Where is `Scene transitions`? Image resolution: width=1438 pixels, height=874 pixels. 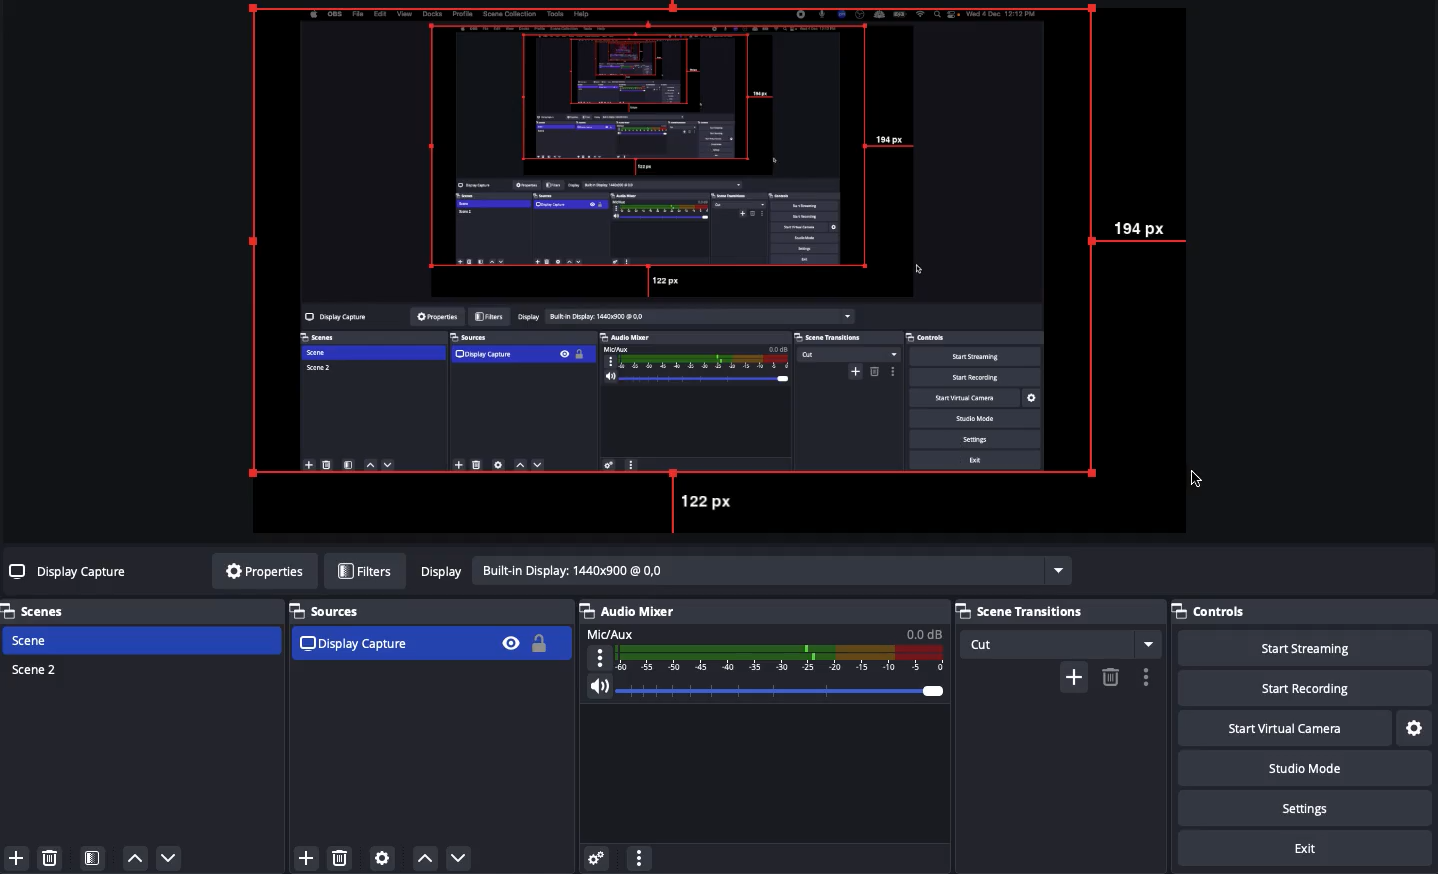 Scene transitions is located at coordinates (1058, 628).